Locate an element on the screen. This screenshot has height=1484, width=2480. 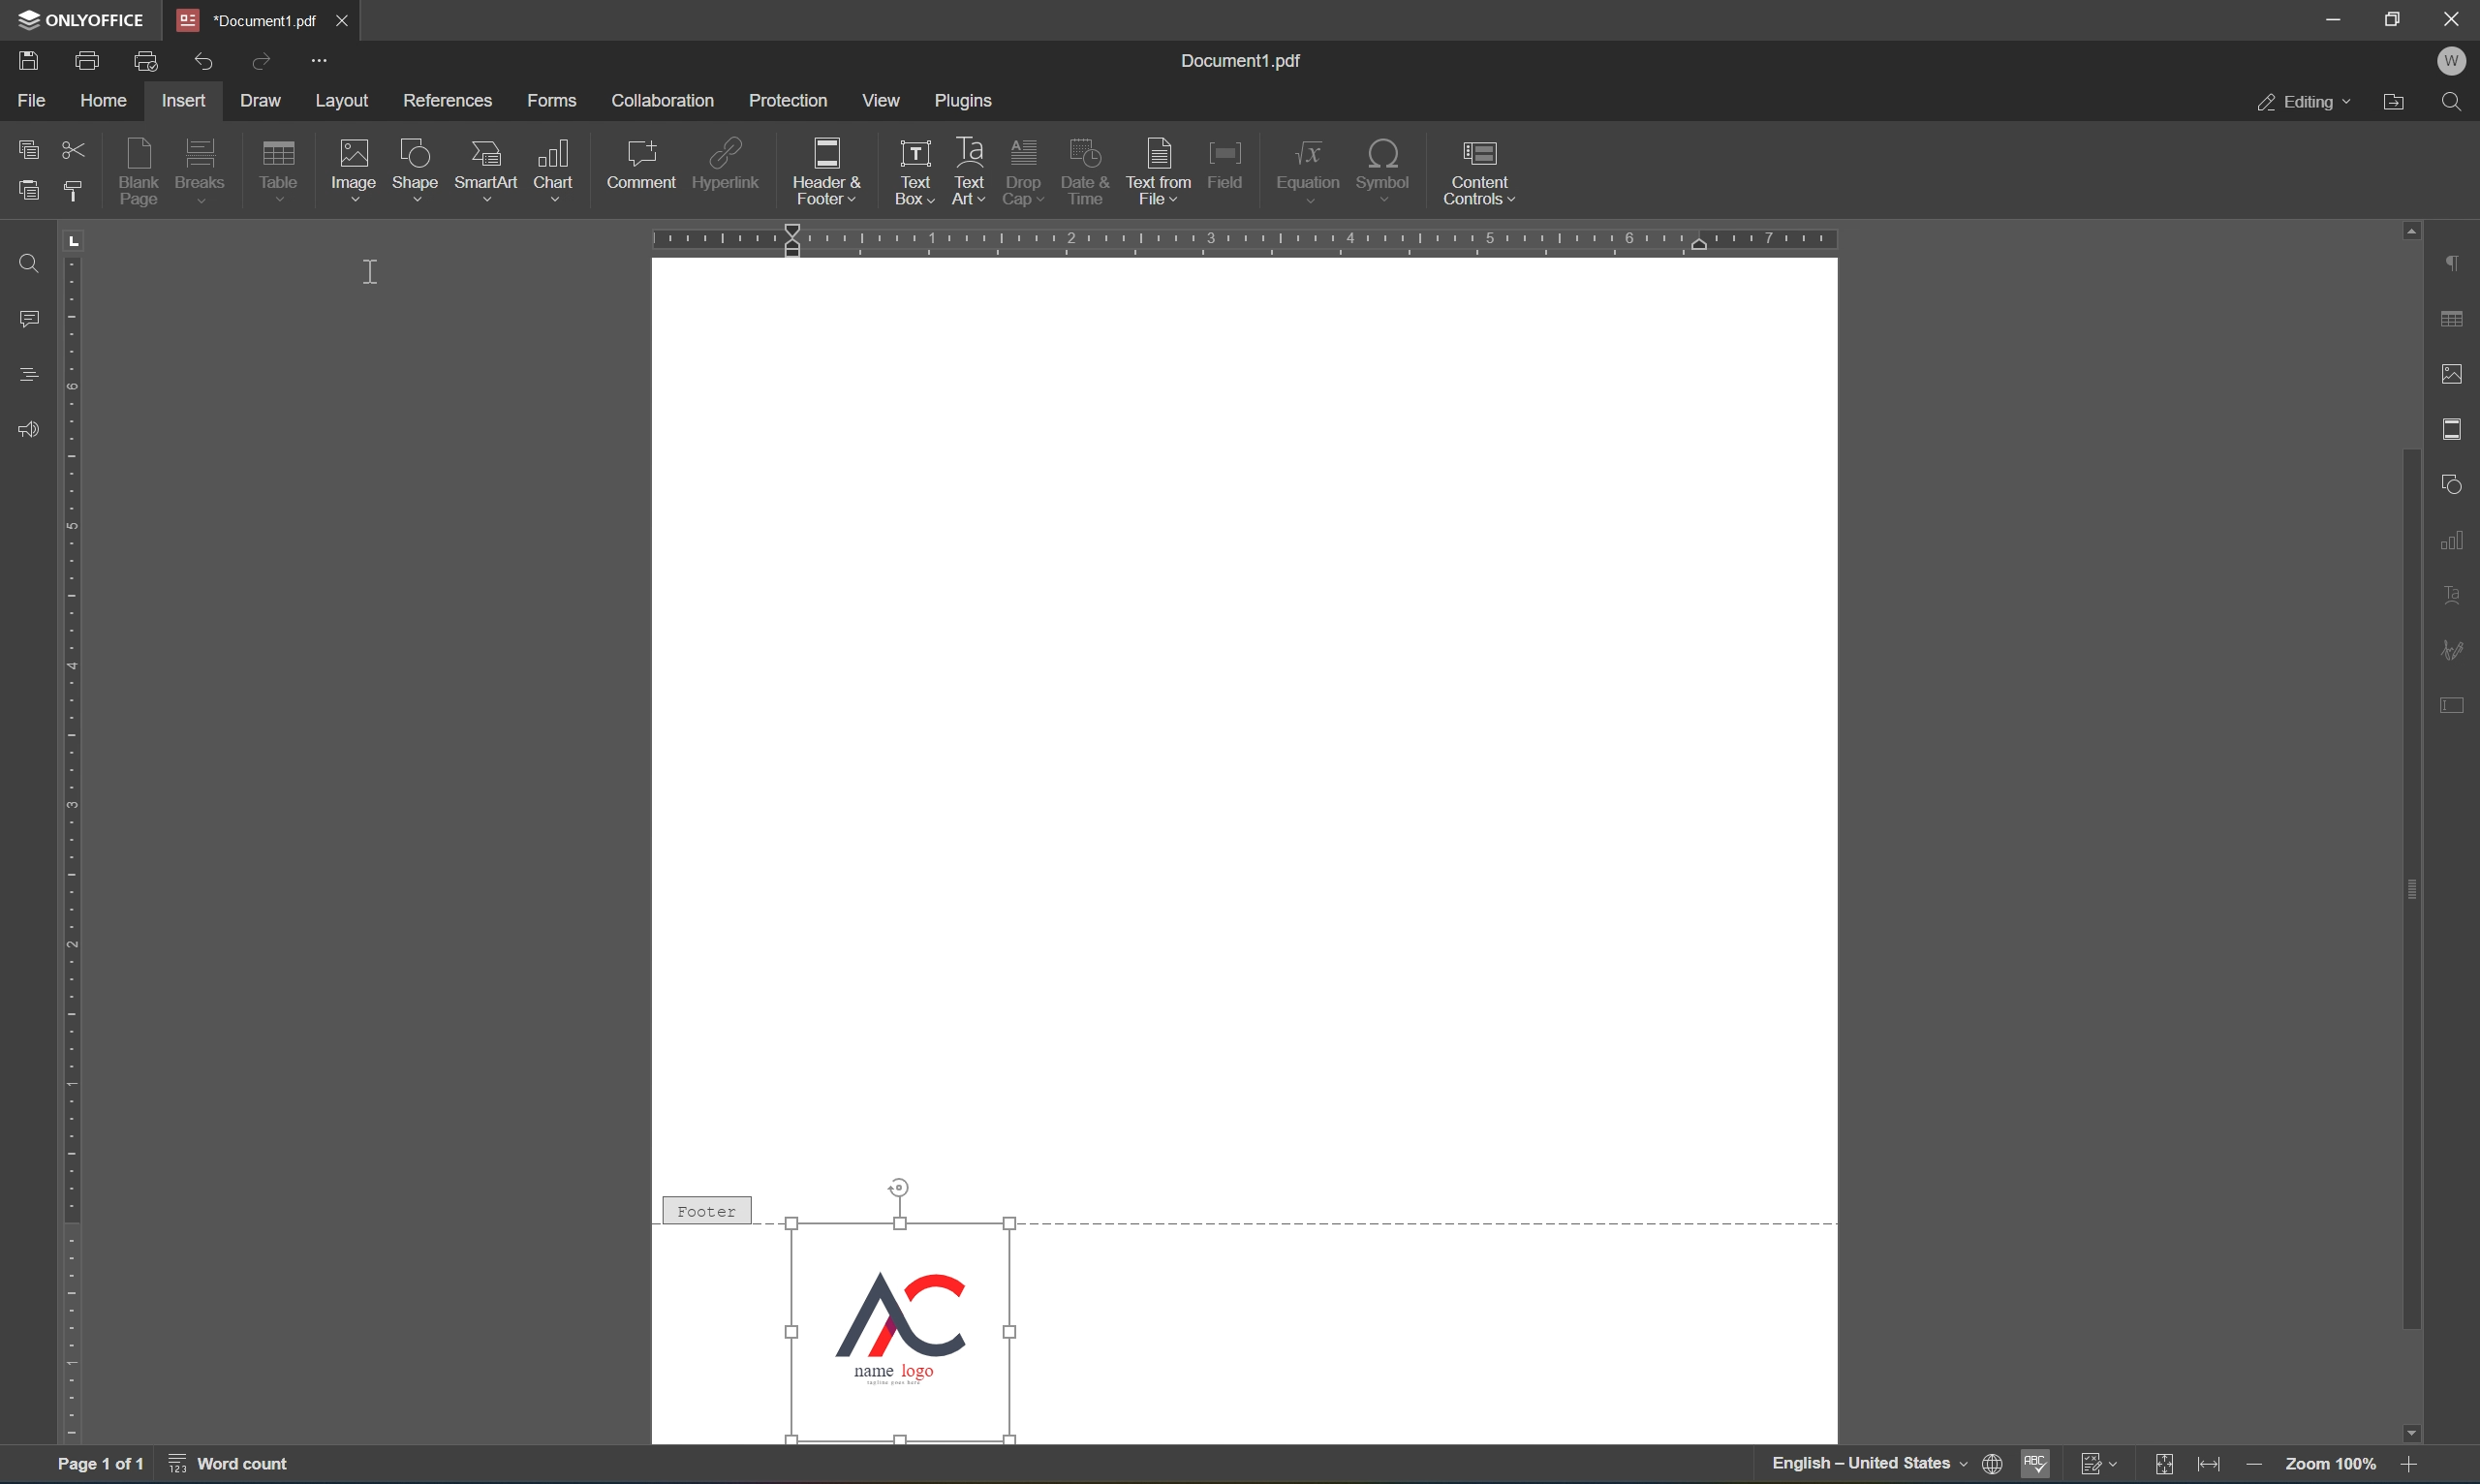
drop cap is located at coordinates (1026, 154).